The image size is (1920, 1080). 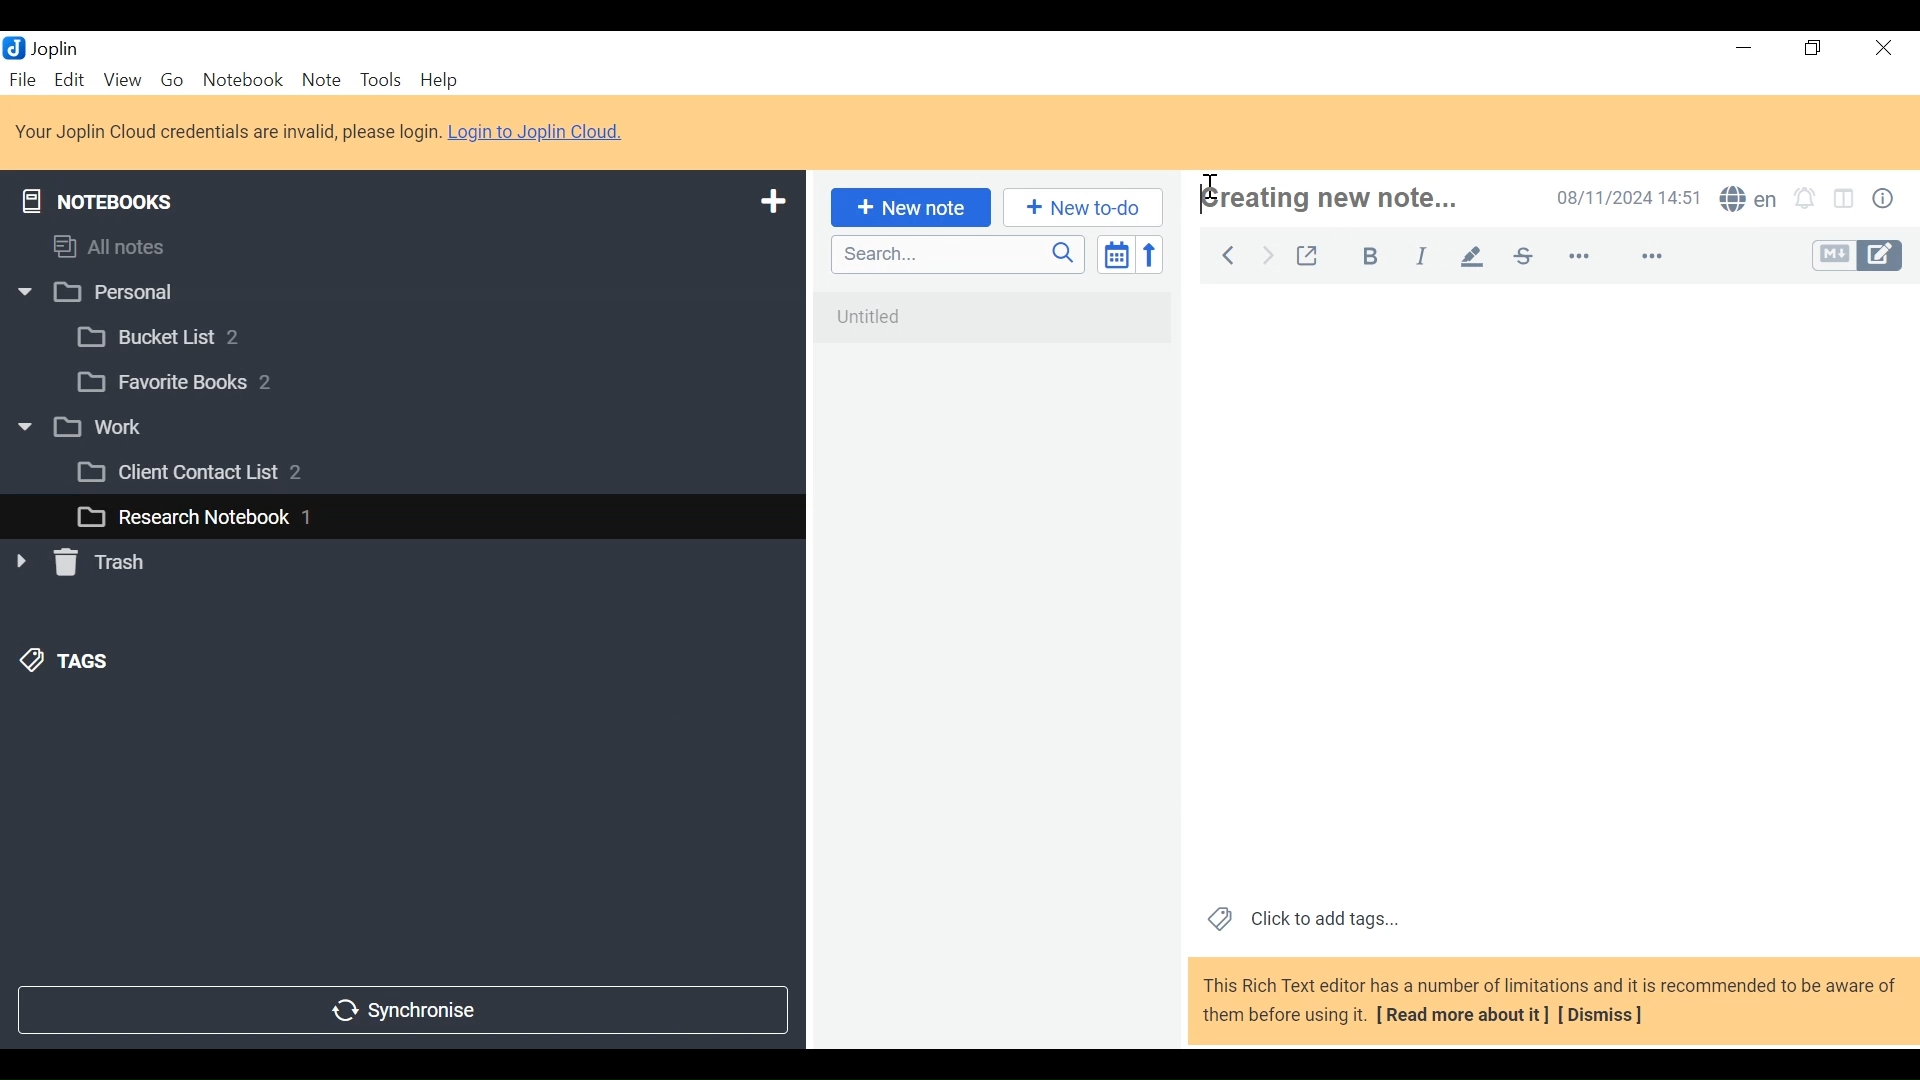 I want to click on Notebooks, so click(x=112, y=197).